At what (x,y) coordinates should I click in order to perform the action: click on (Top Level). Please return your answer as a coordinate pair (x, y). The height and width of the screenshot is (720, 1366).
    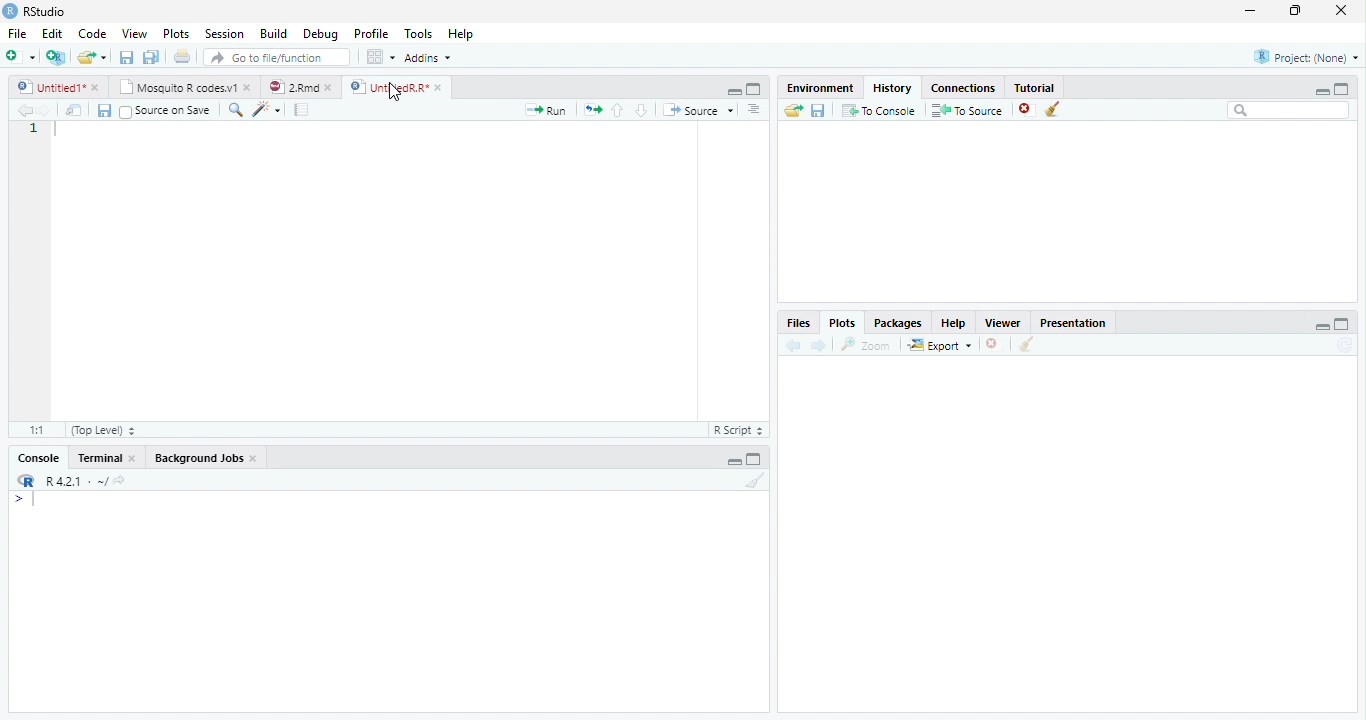
    Looking at the image, I should click on (105, 430).